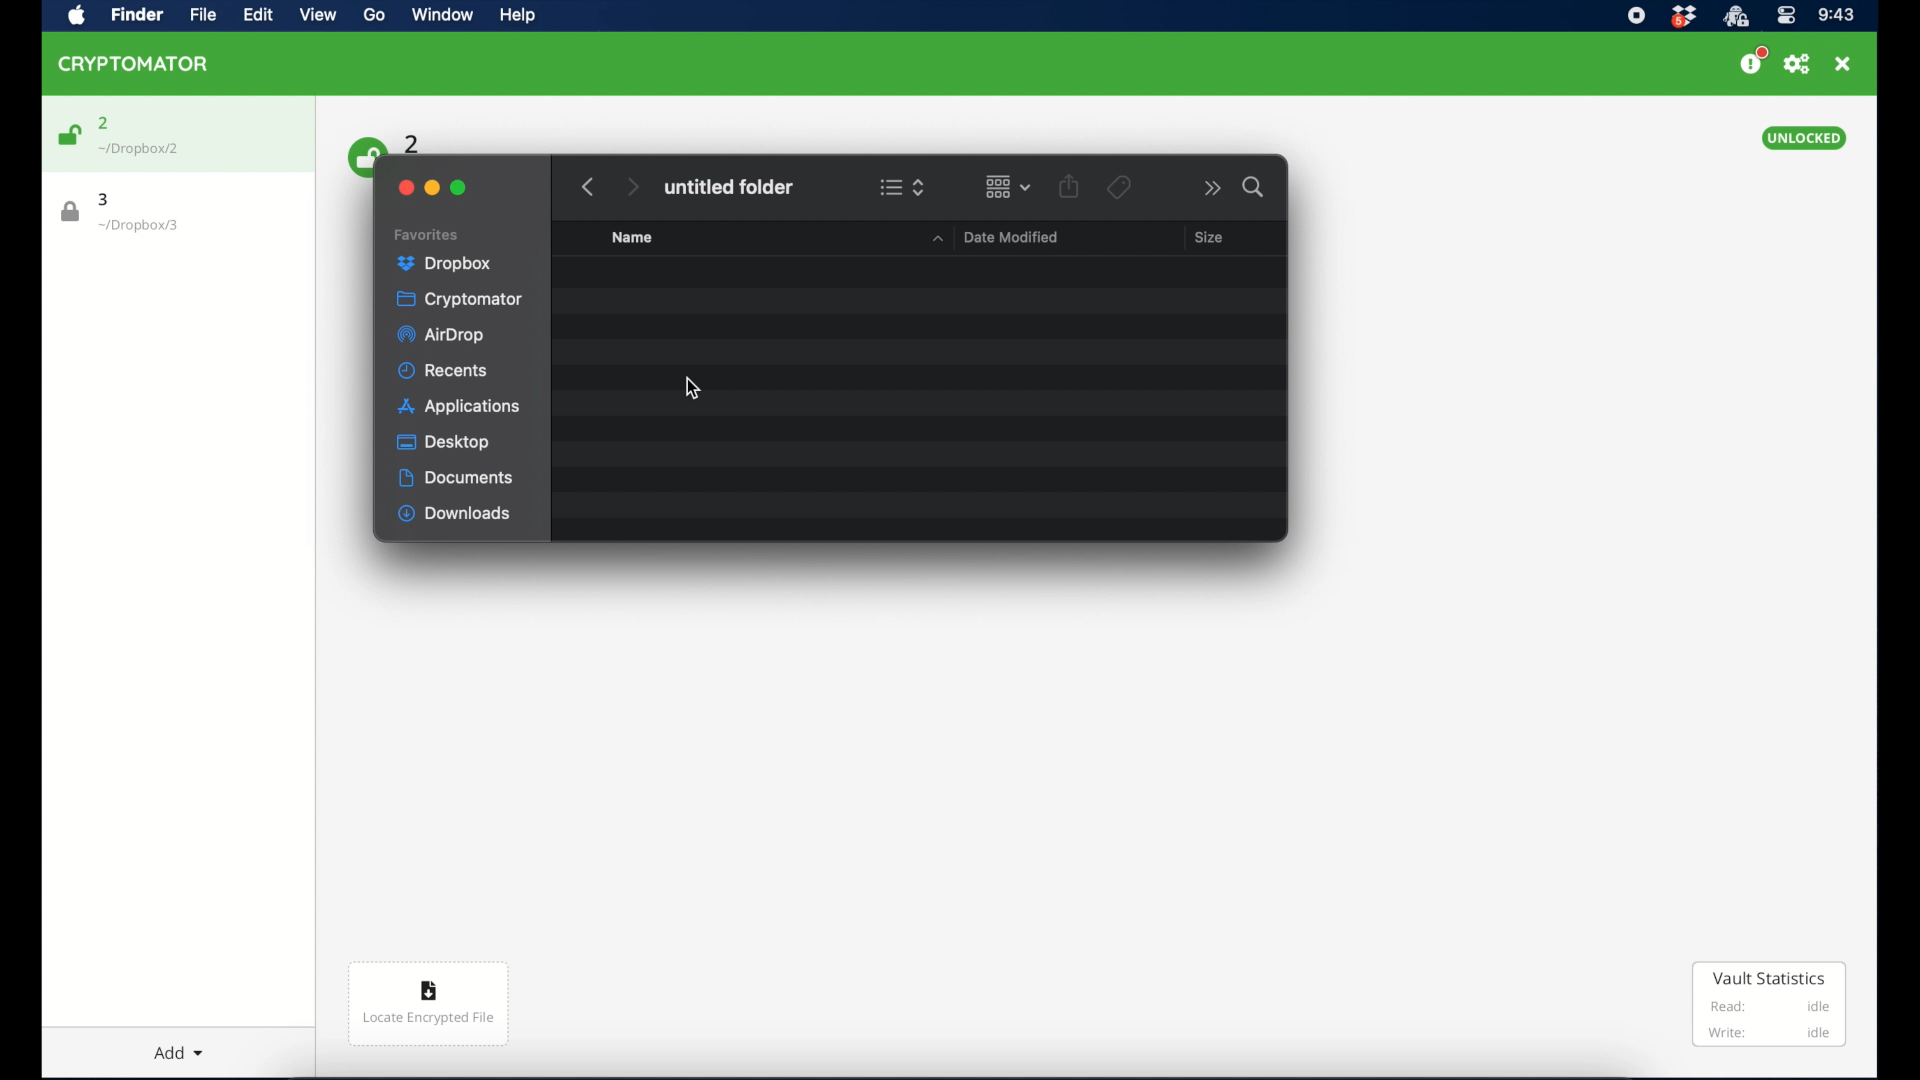 This screenshot has width=1920, height=1080. What do you see at coordinates (134, 63) in the screenshot?
I see `cryptomator` at bounding box center [134, 63].